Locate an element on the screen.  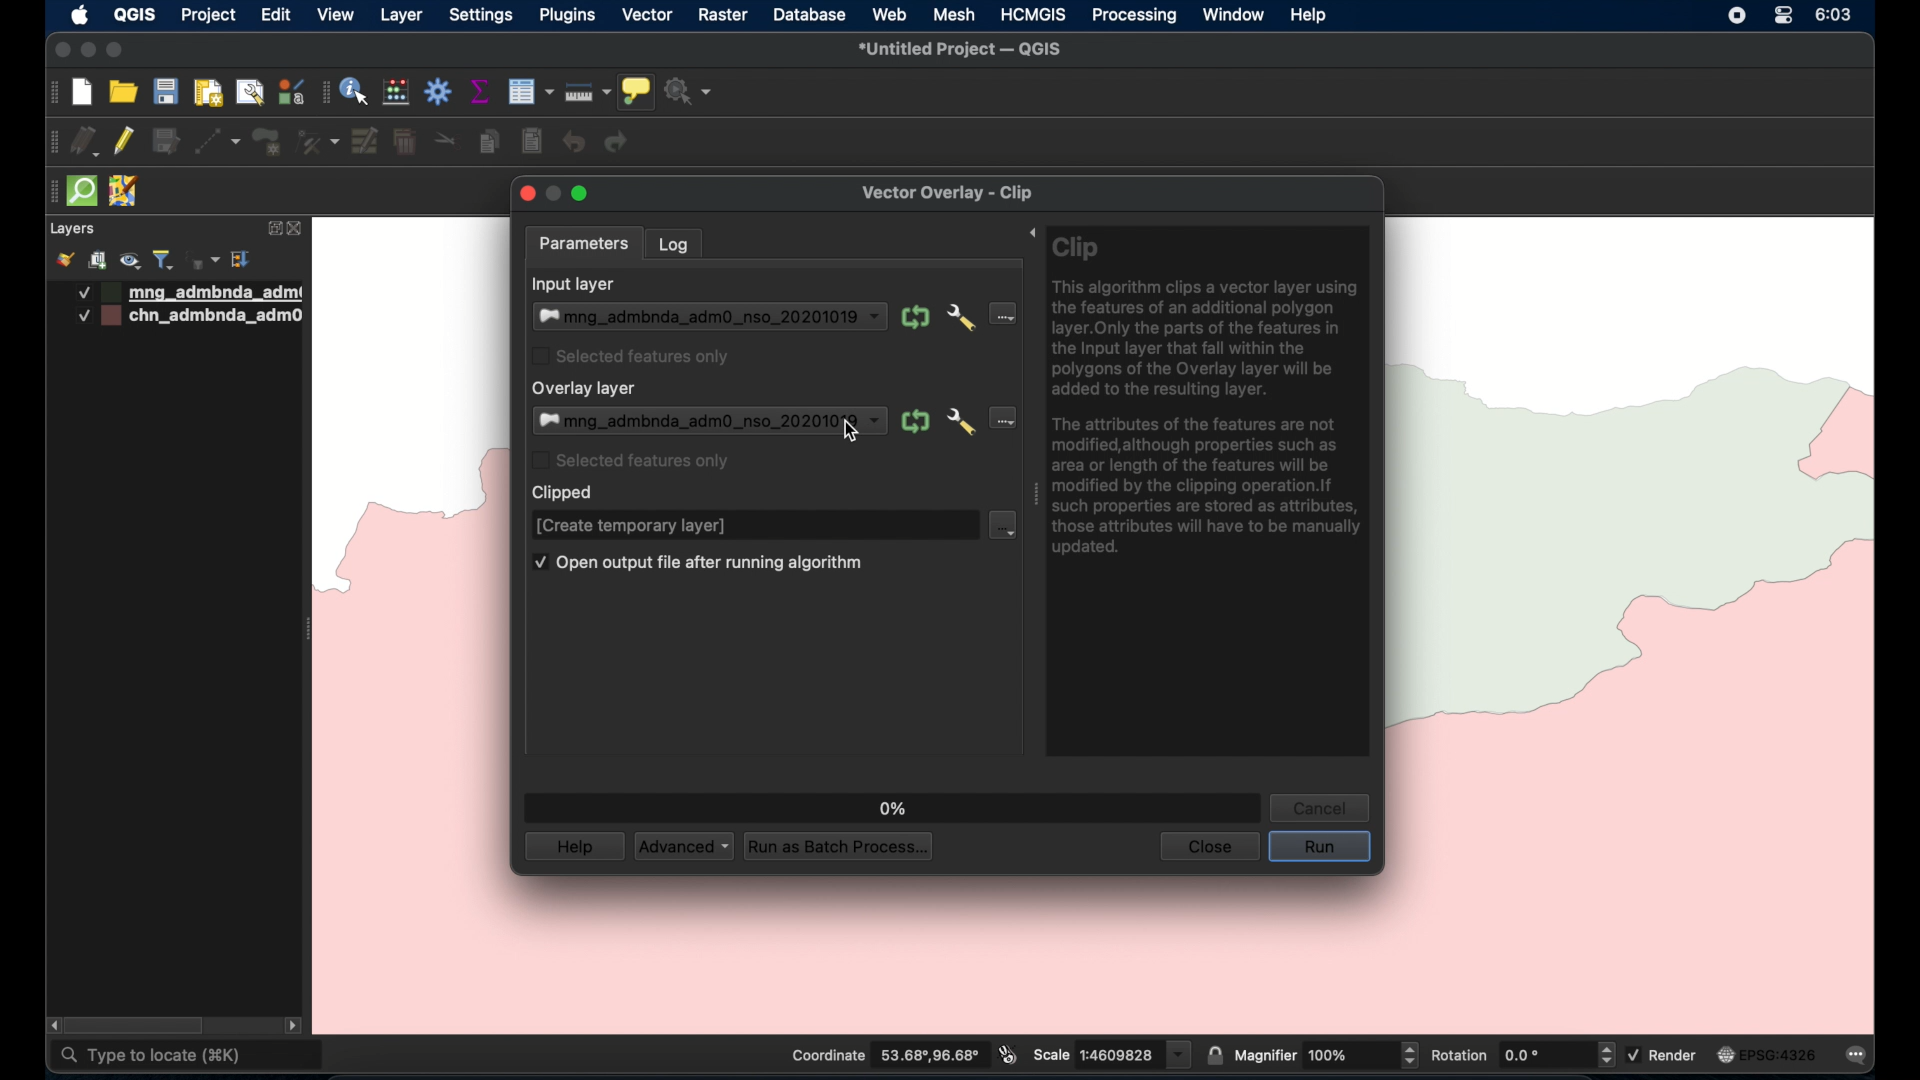
scroll left arrow is located at coordinates (50, 1025).